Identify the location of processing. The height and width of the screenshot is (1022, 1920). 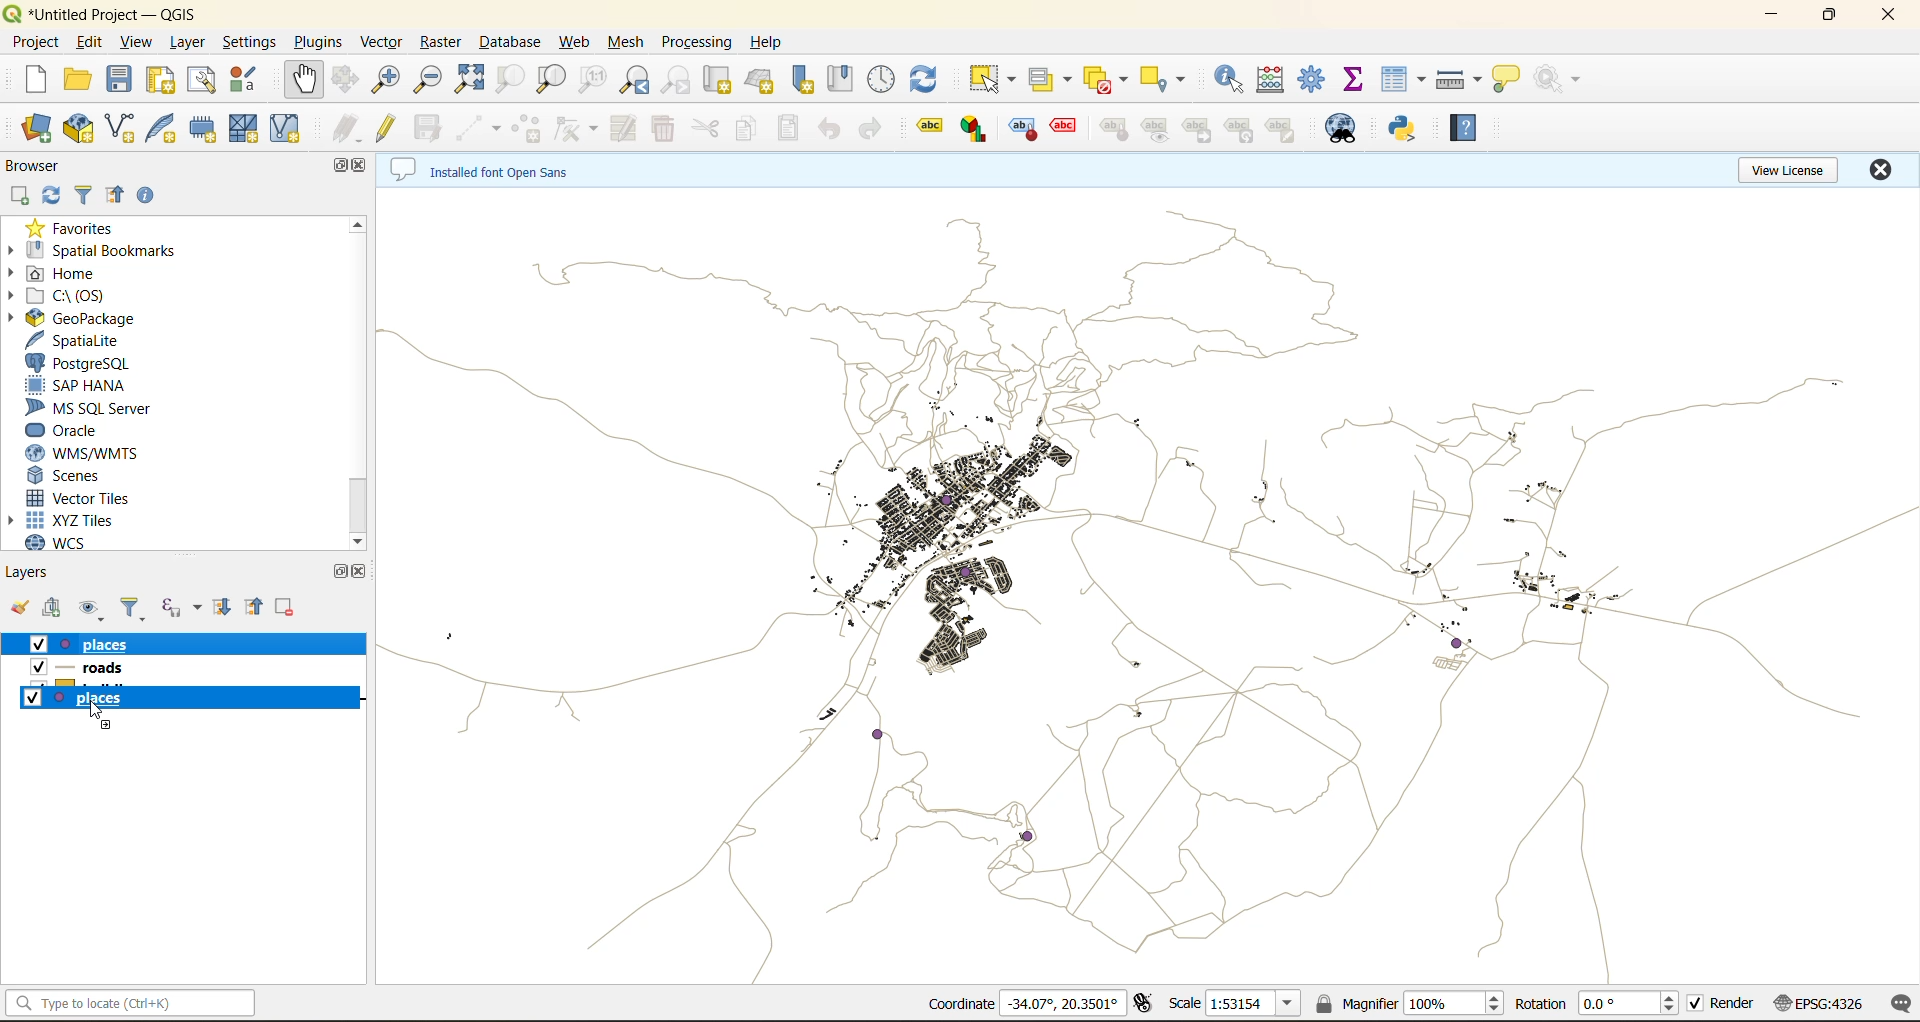
(699, 42).